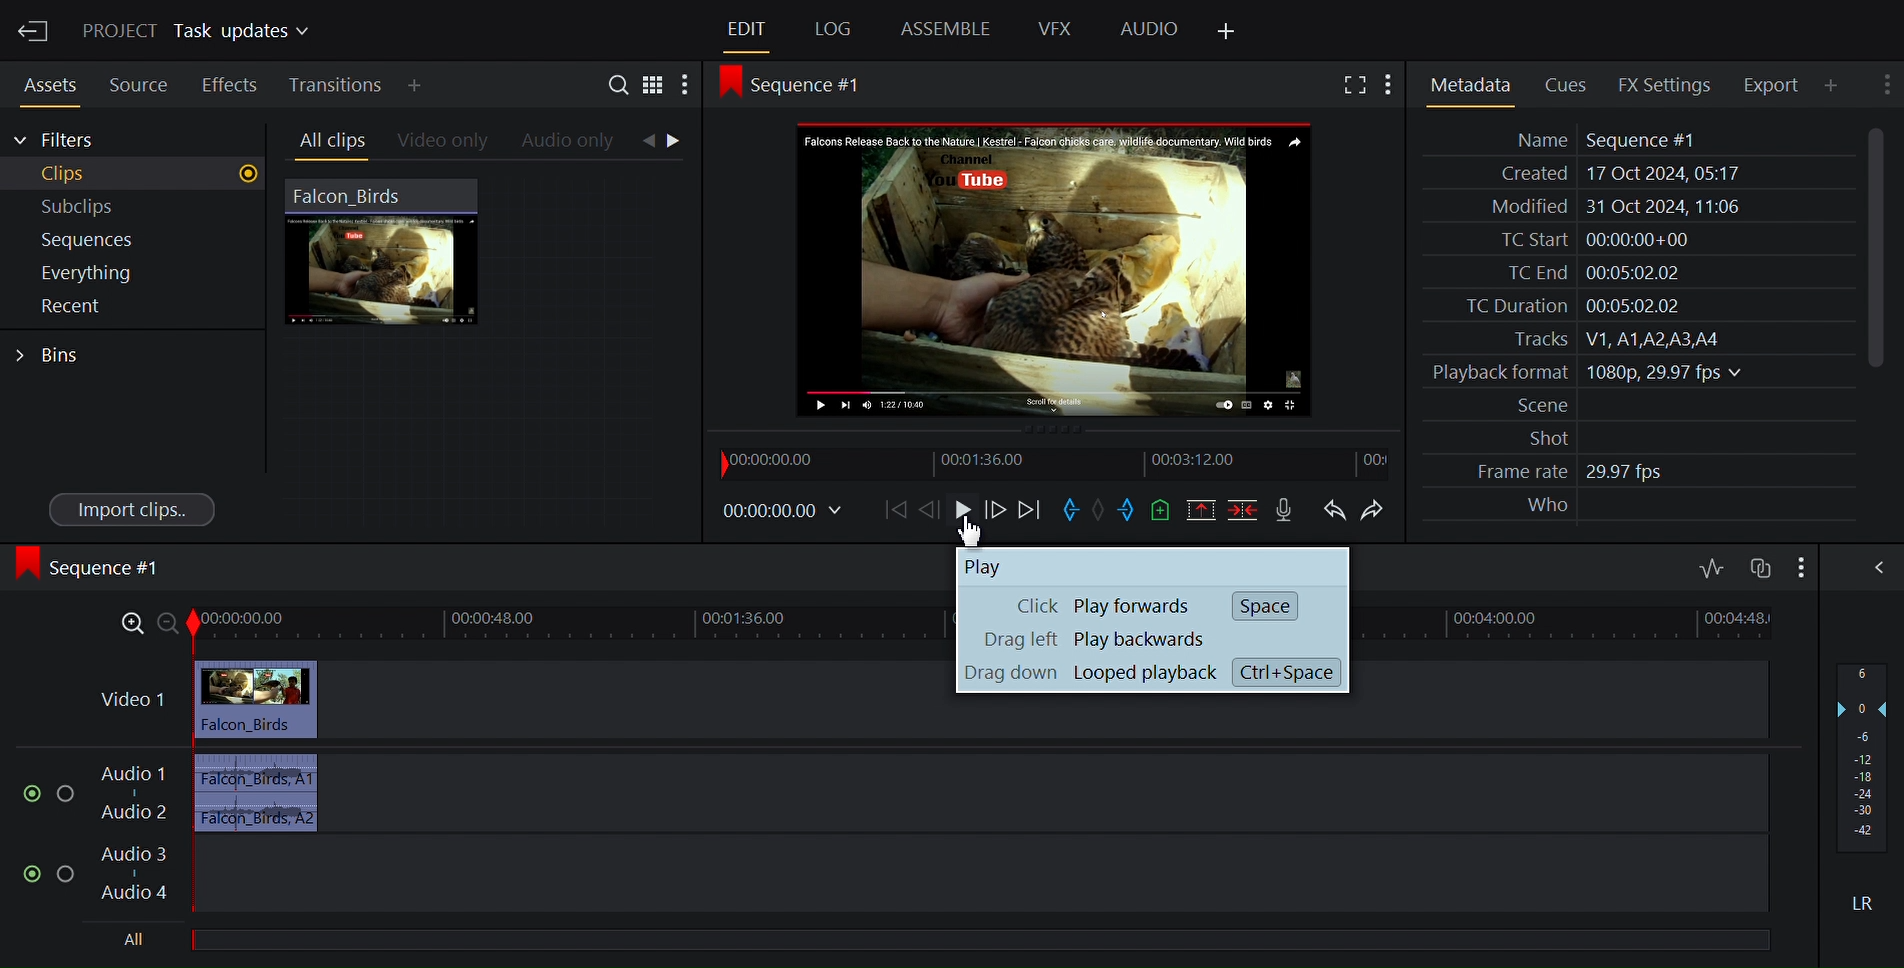 The image size is (1904, 968). What do you see at coordinates (170, 624) in the screenshot?
I see `Zoom out` at bounding box center [170, 624].